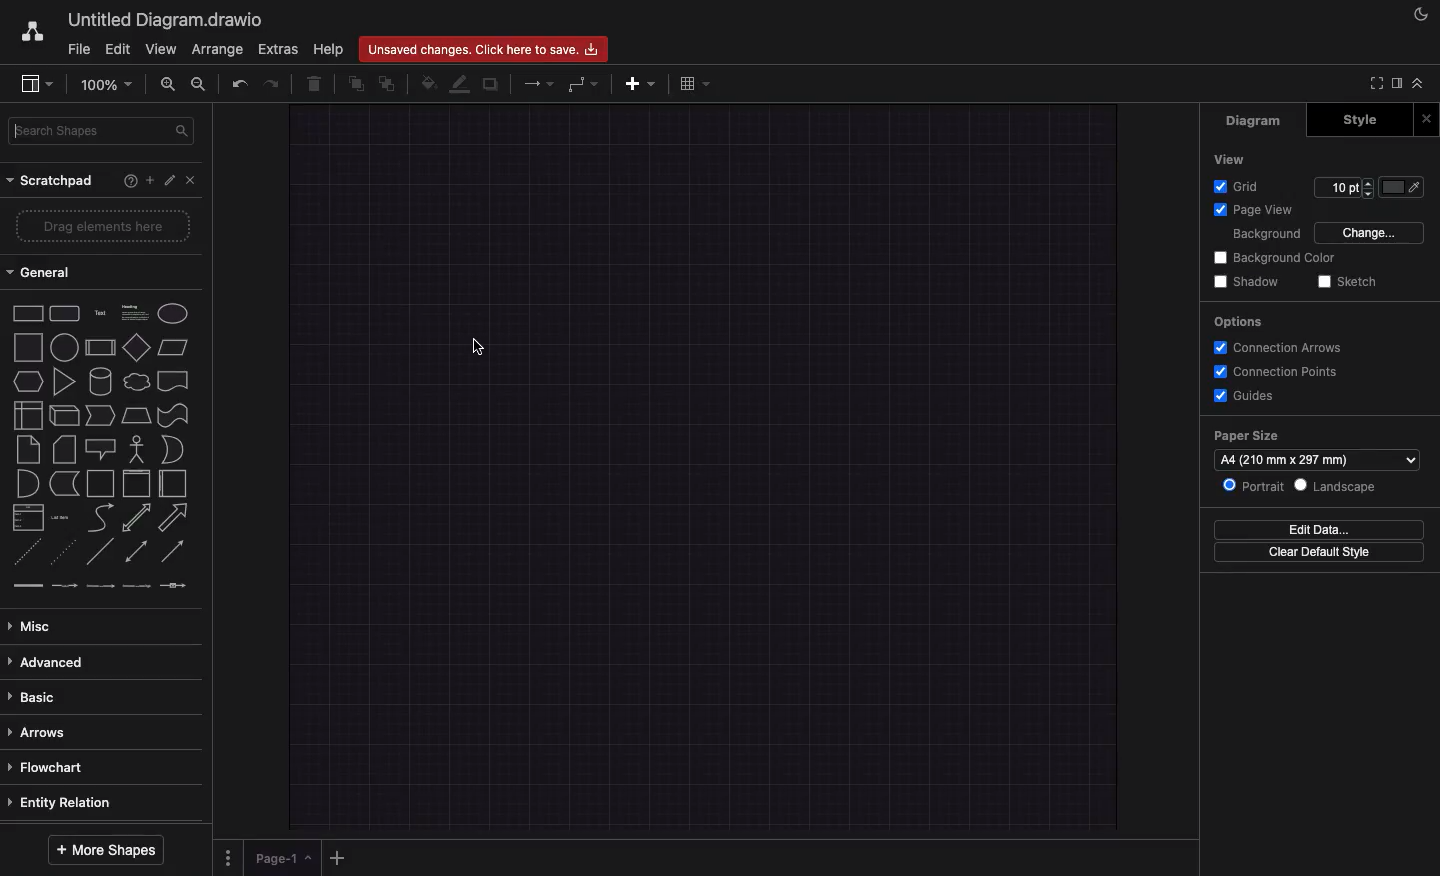 The height and width of the screenshot is (876, 1440). I want to click on Shadow, so click(1250, 281).